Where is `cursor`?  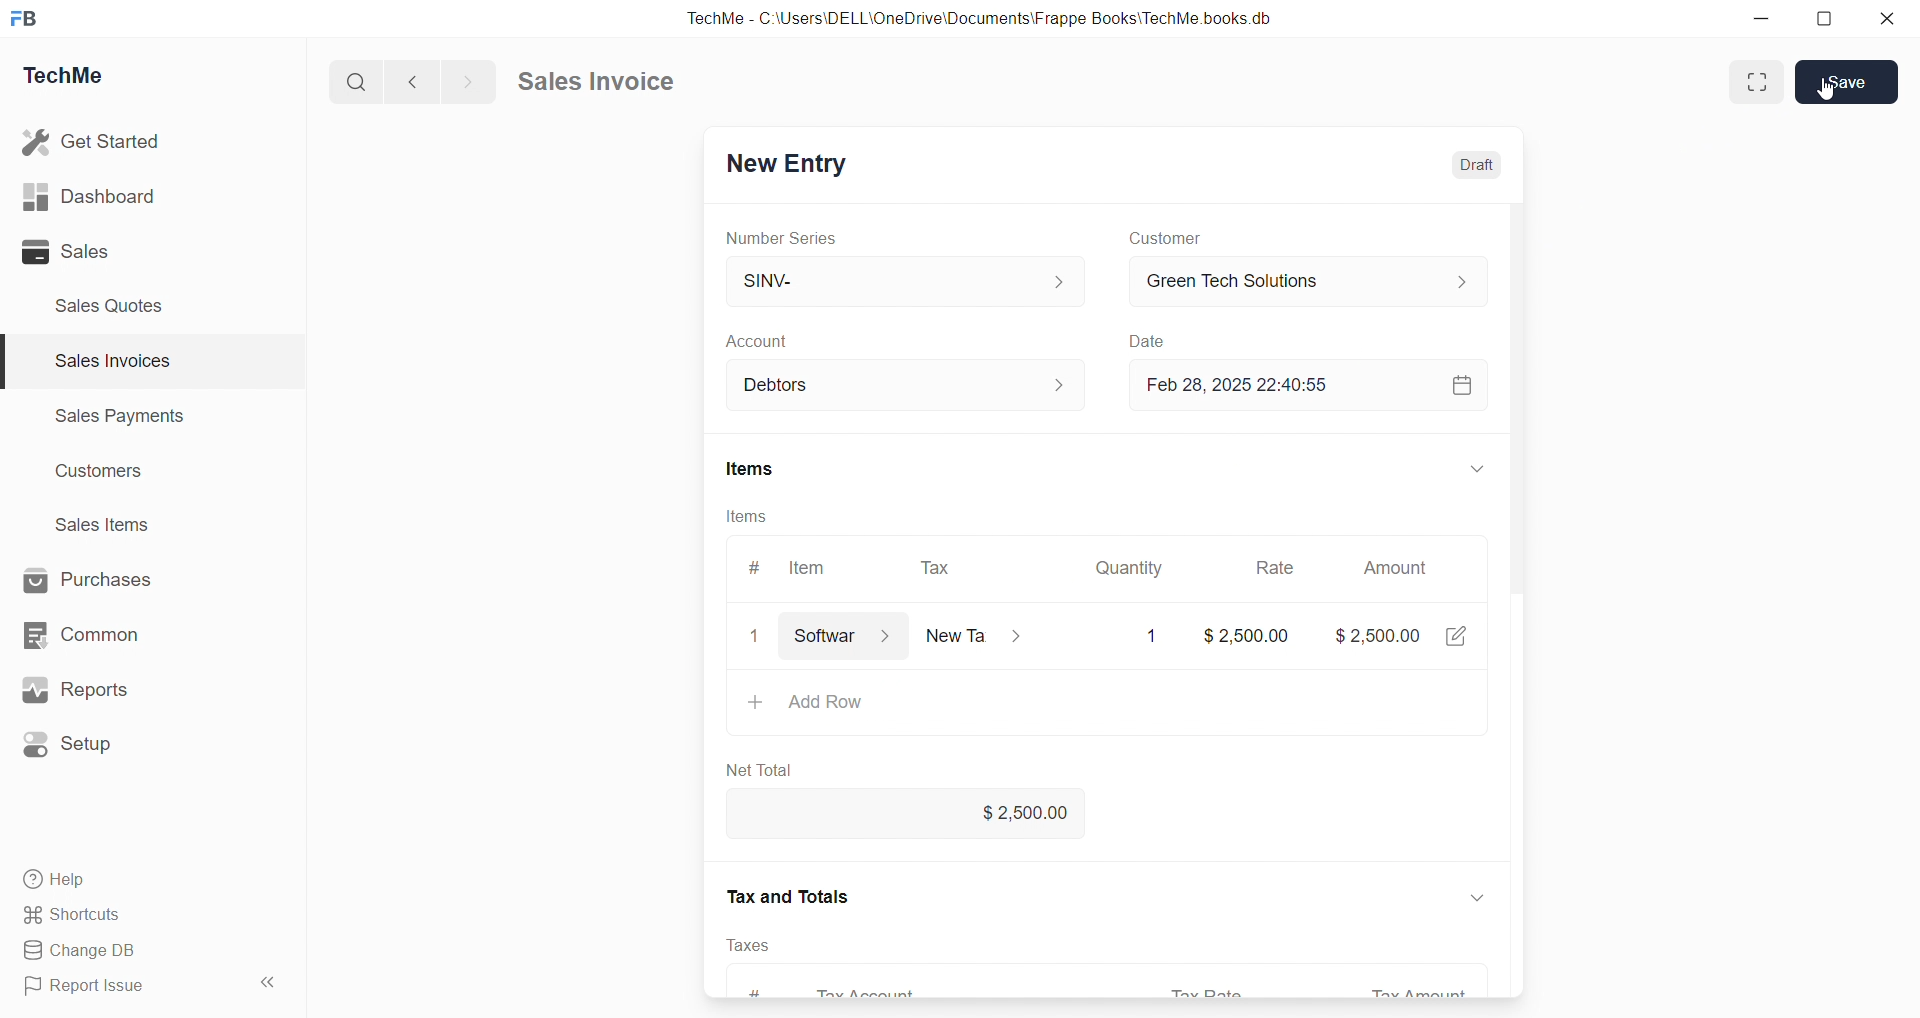
cursor is located at coordinates (1826, 90).